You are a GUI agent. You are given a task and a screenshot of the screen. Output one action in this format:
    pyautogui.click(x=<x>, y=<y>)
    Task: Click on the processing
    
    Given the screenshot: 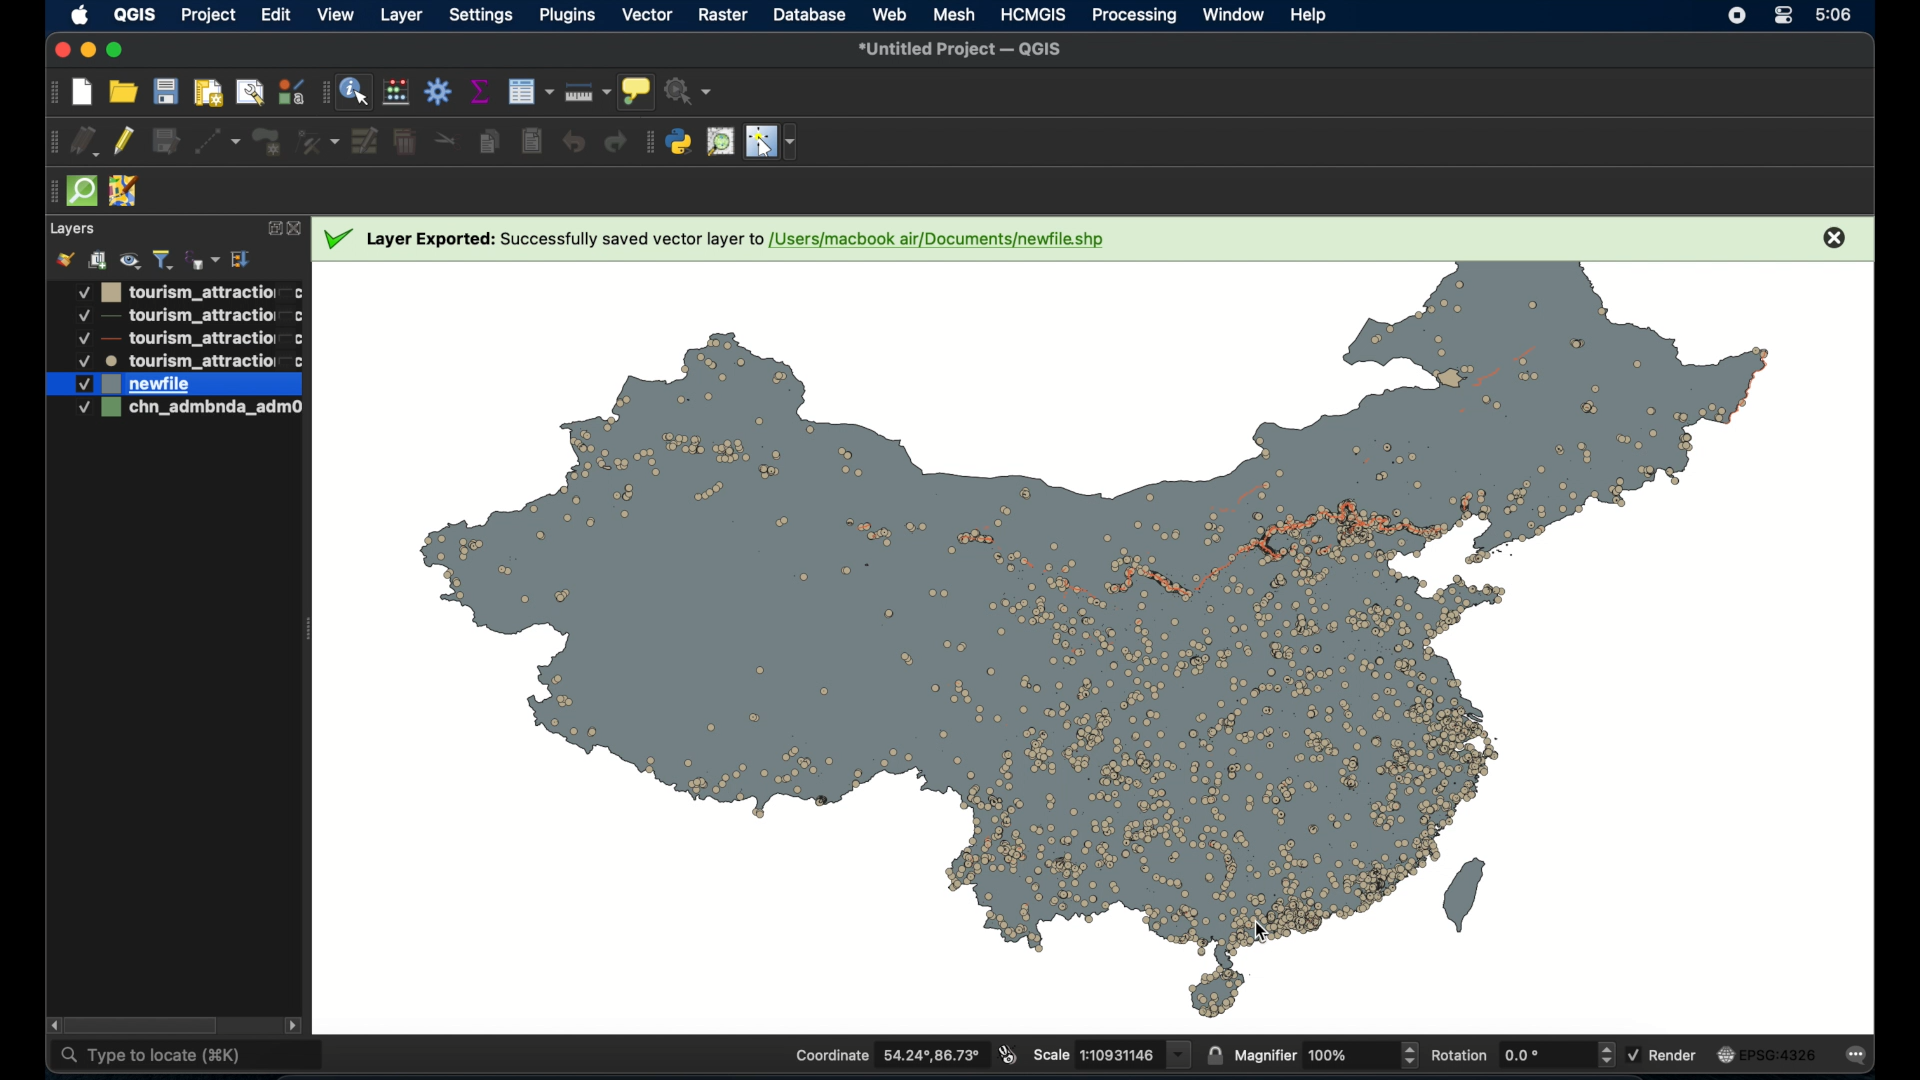 What is the action you would take?
    pyautogui.click(x=1133, y=16)
    